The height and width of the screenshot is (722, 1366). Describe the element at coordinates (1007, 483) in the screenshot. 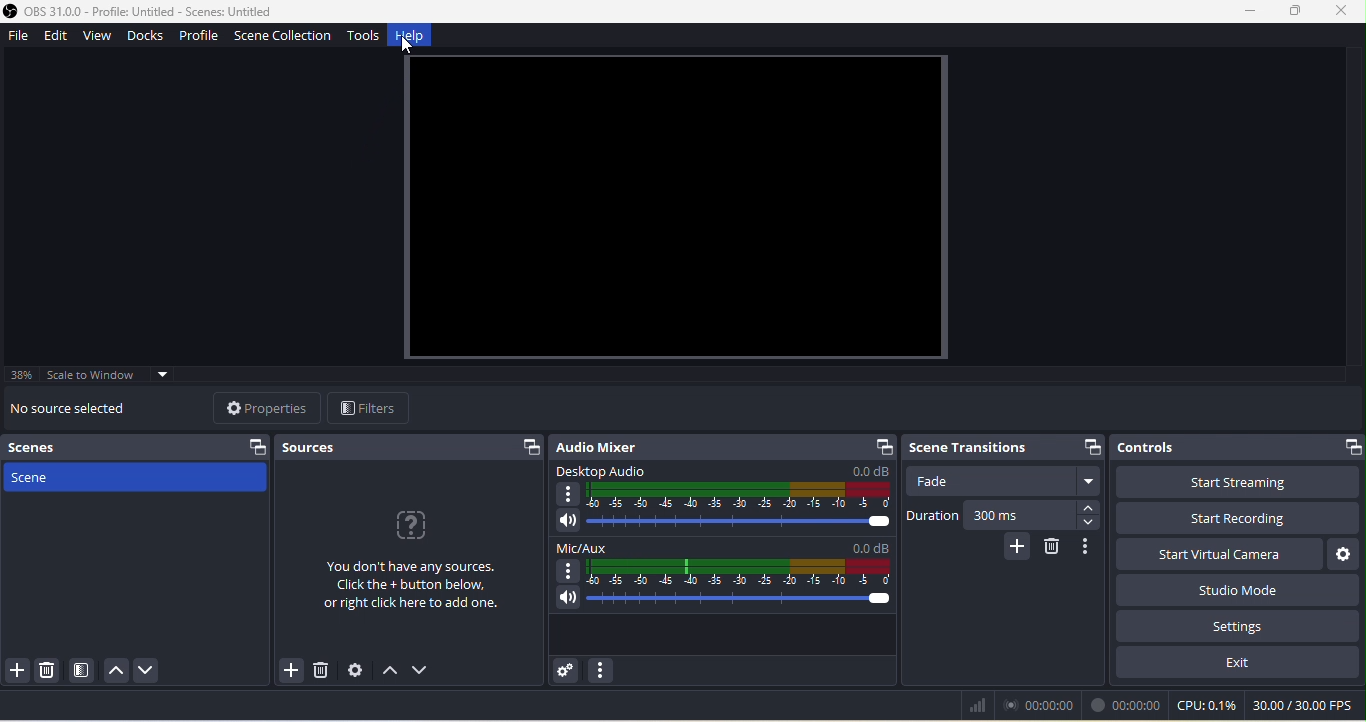

I see `fade` at that location.